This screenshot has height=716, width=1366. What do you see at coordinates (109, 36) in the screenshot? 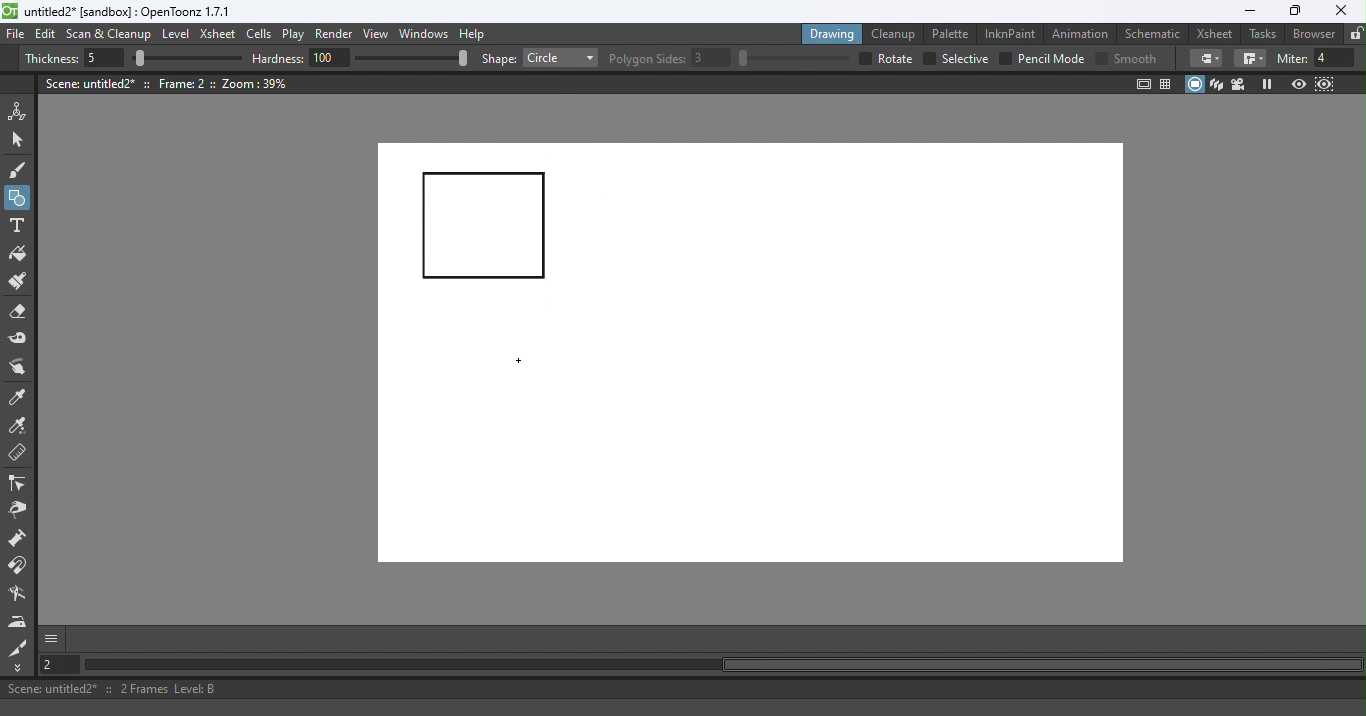
I see `Scan & Cleanup` at bounding box center [109, 36].